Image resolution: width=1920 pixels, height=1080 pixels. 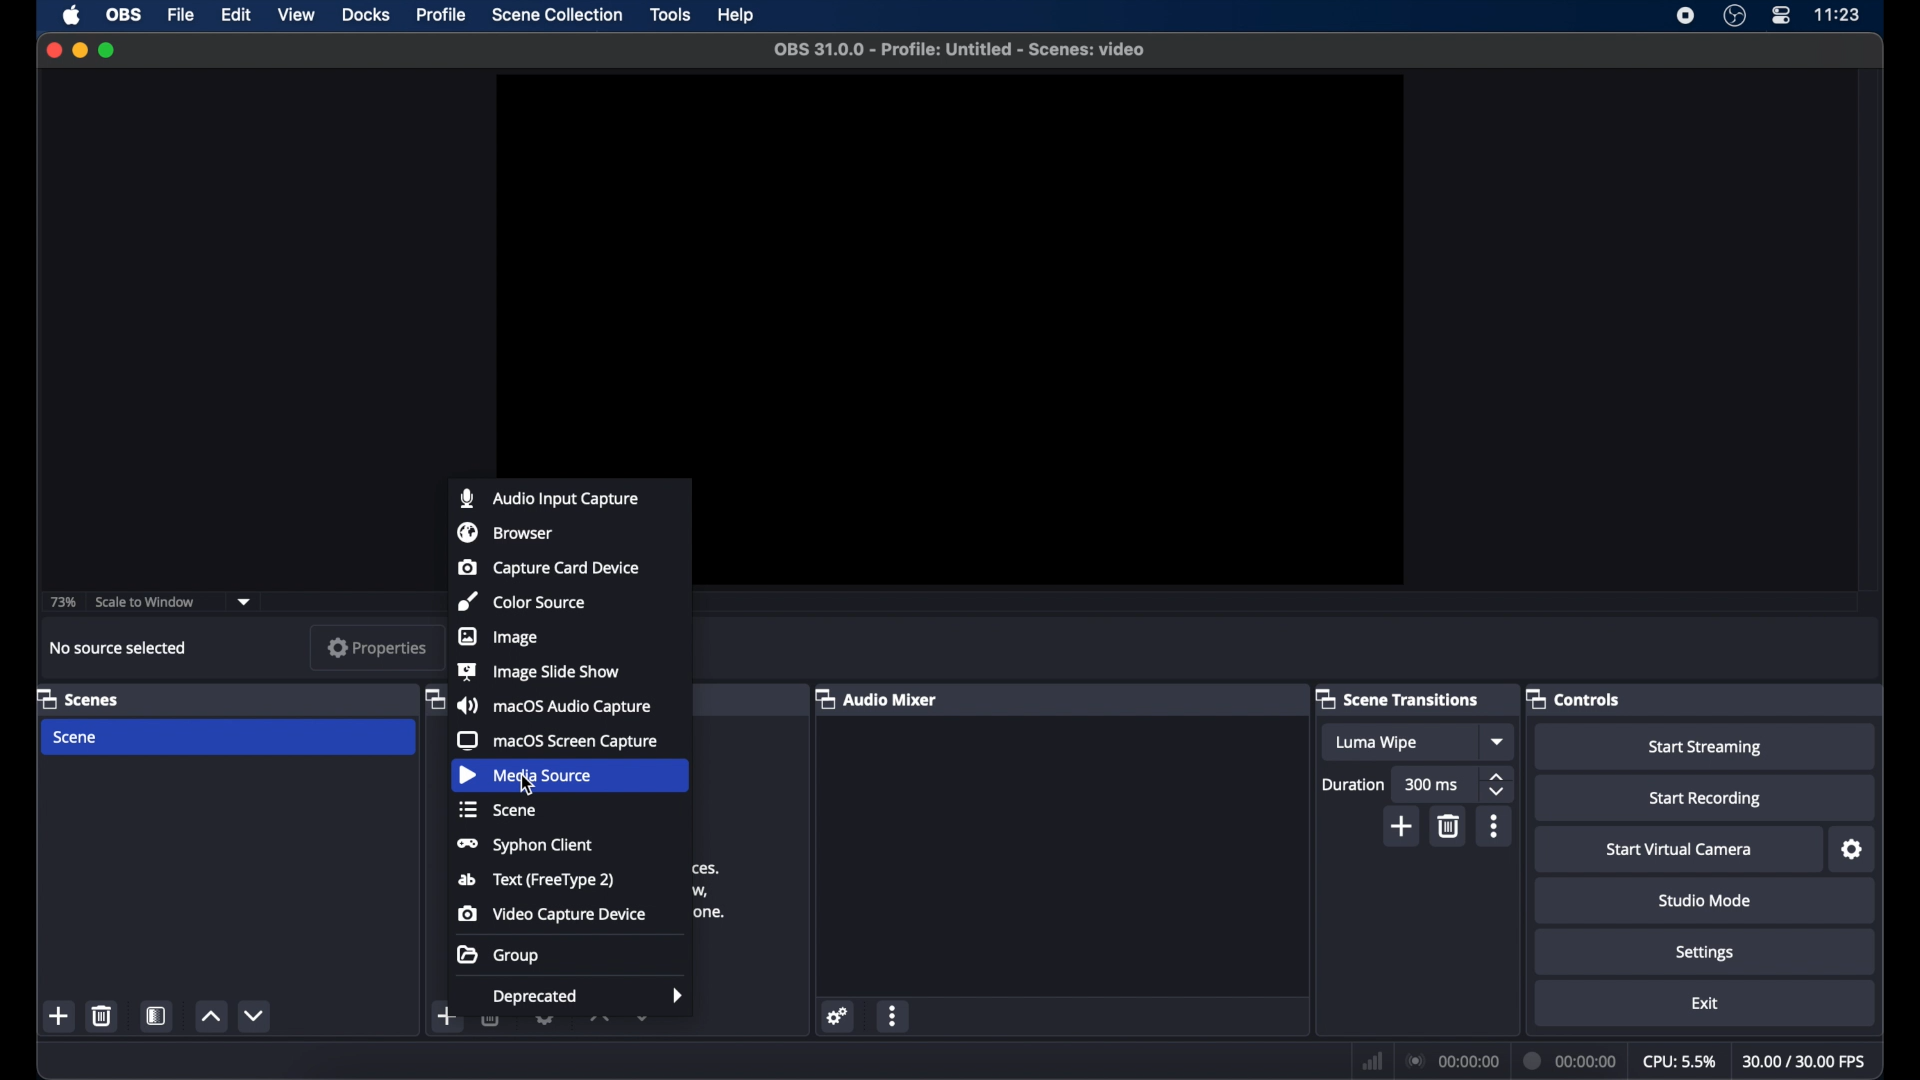 What do you see at coordinates (1706, 953) in the screenshot?
I see `settings` at bounding box center [1706, 953].